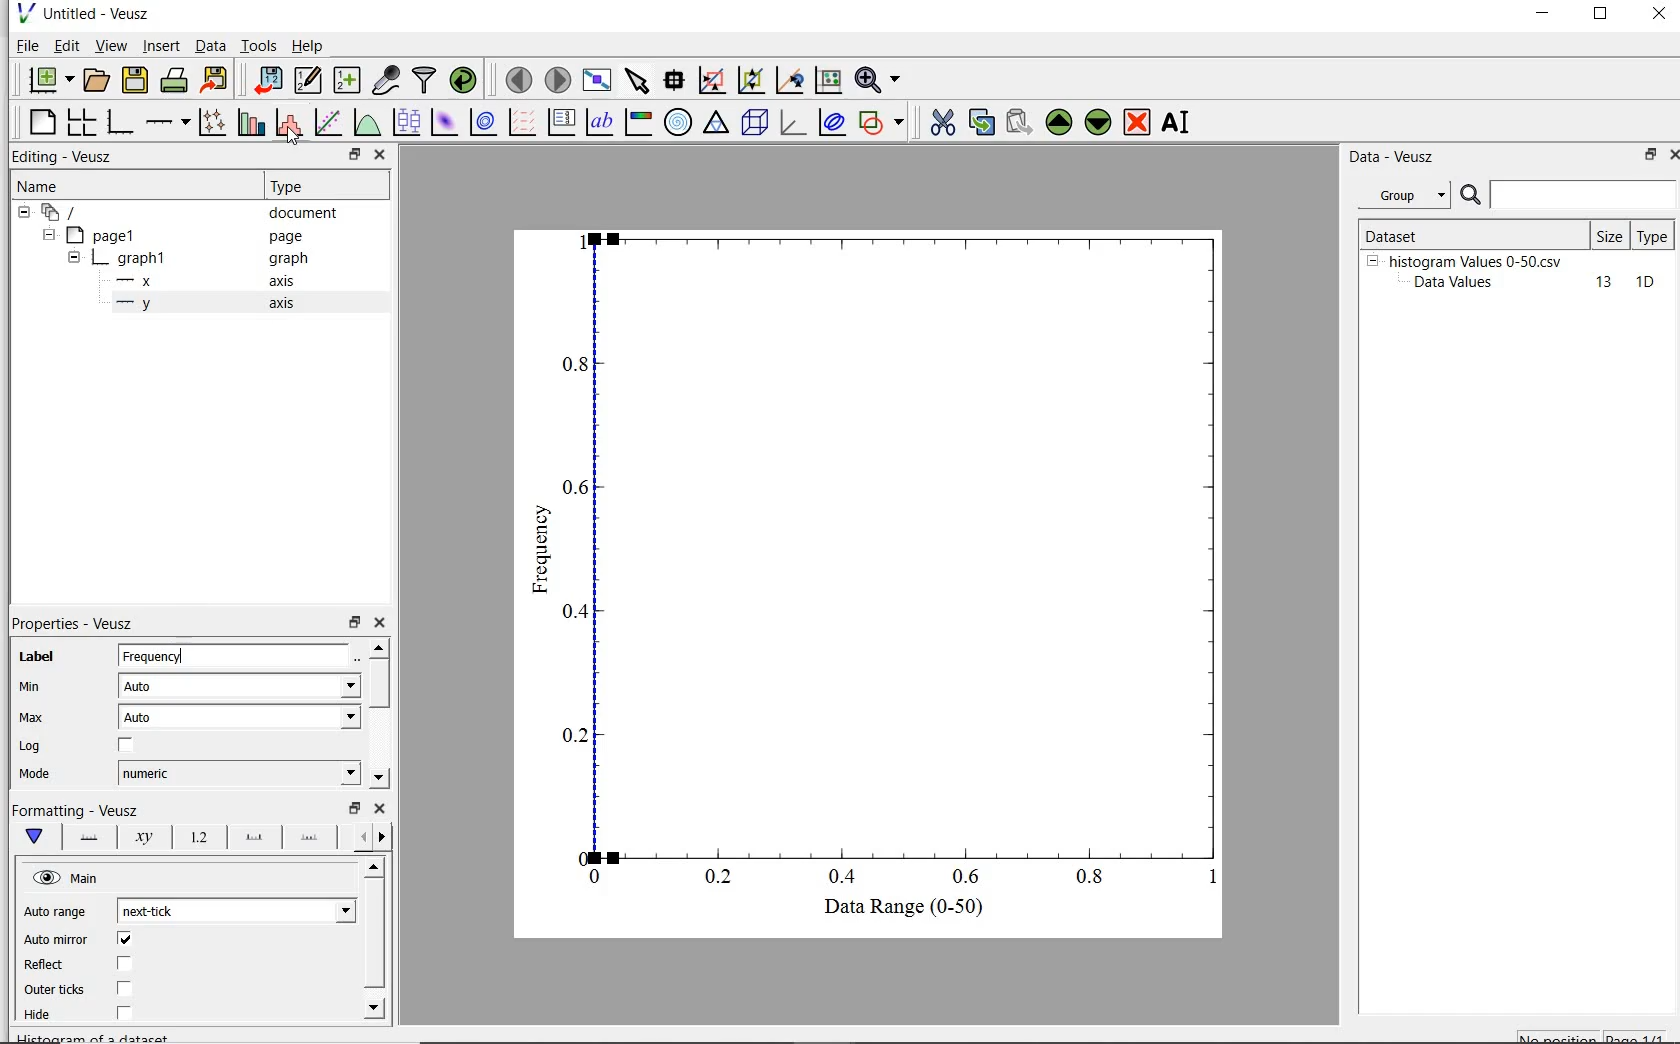 The width and height of the screenshot is (1680, 1044). I want to click on image color bar, so click(640, 122).